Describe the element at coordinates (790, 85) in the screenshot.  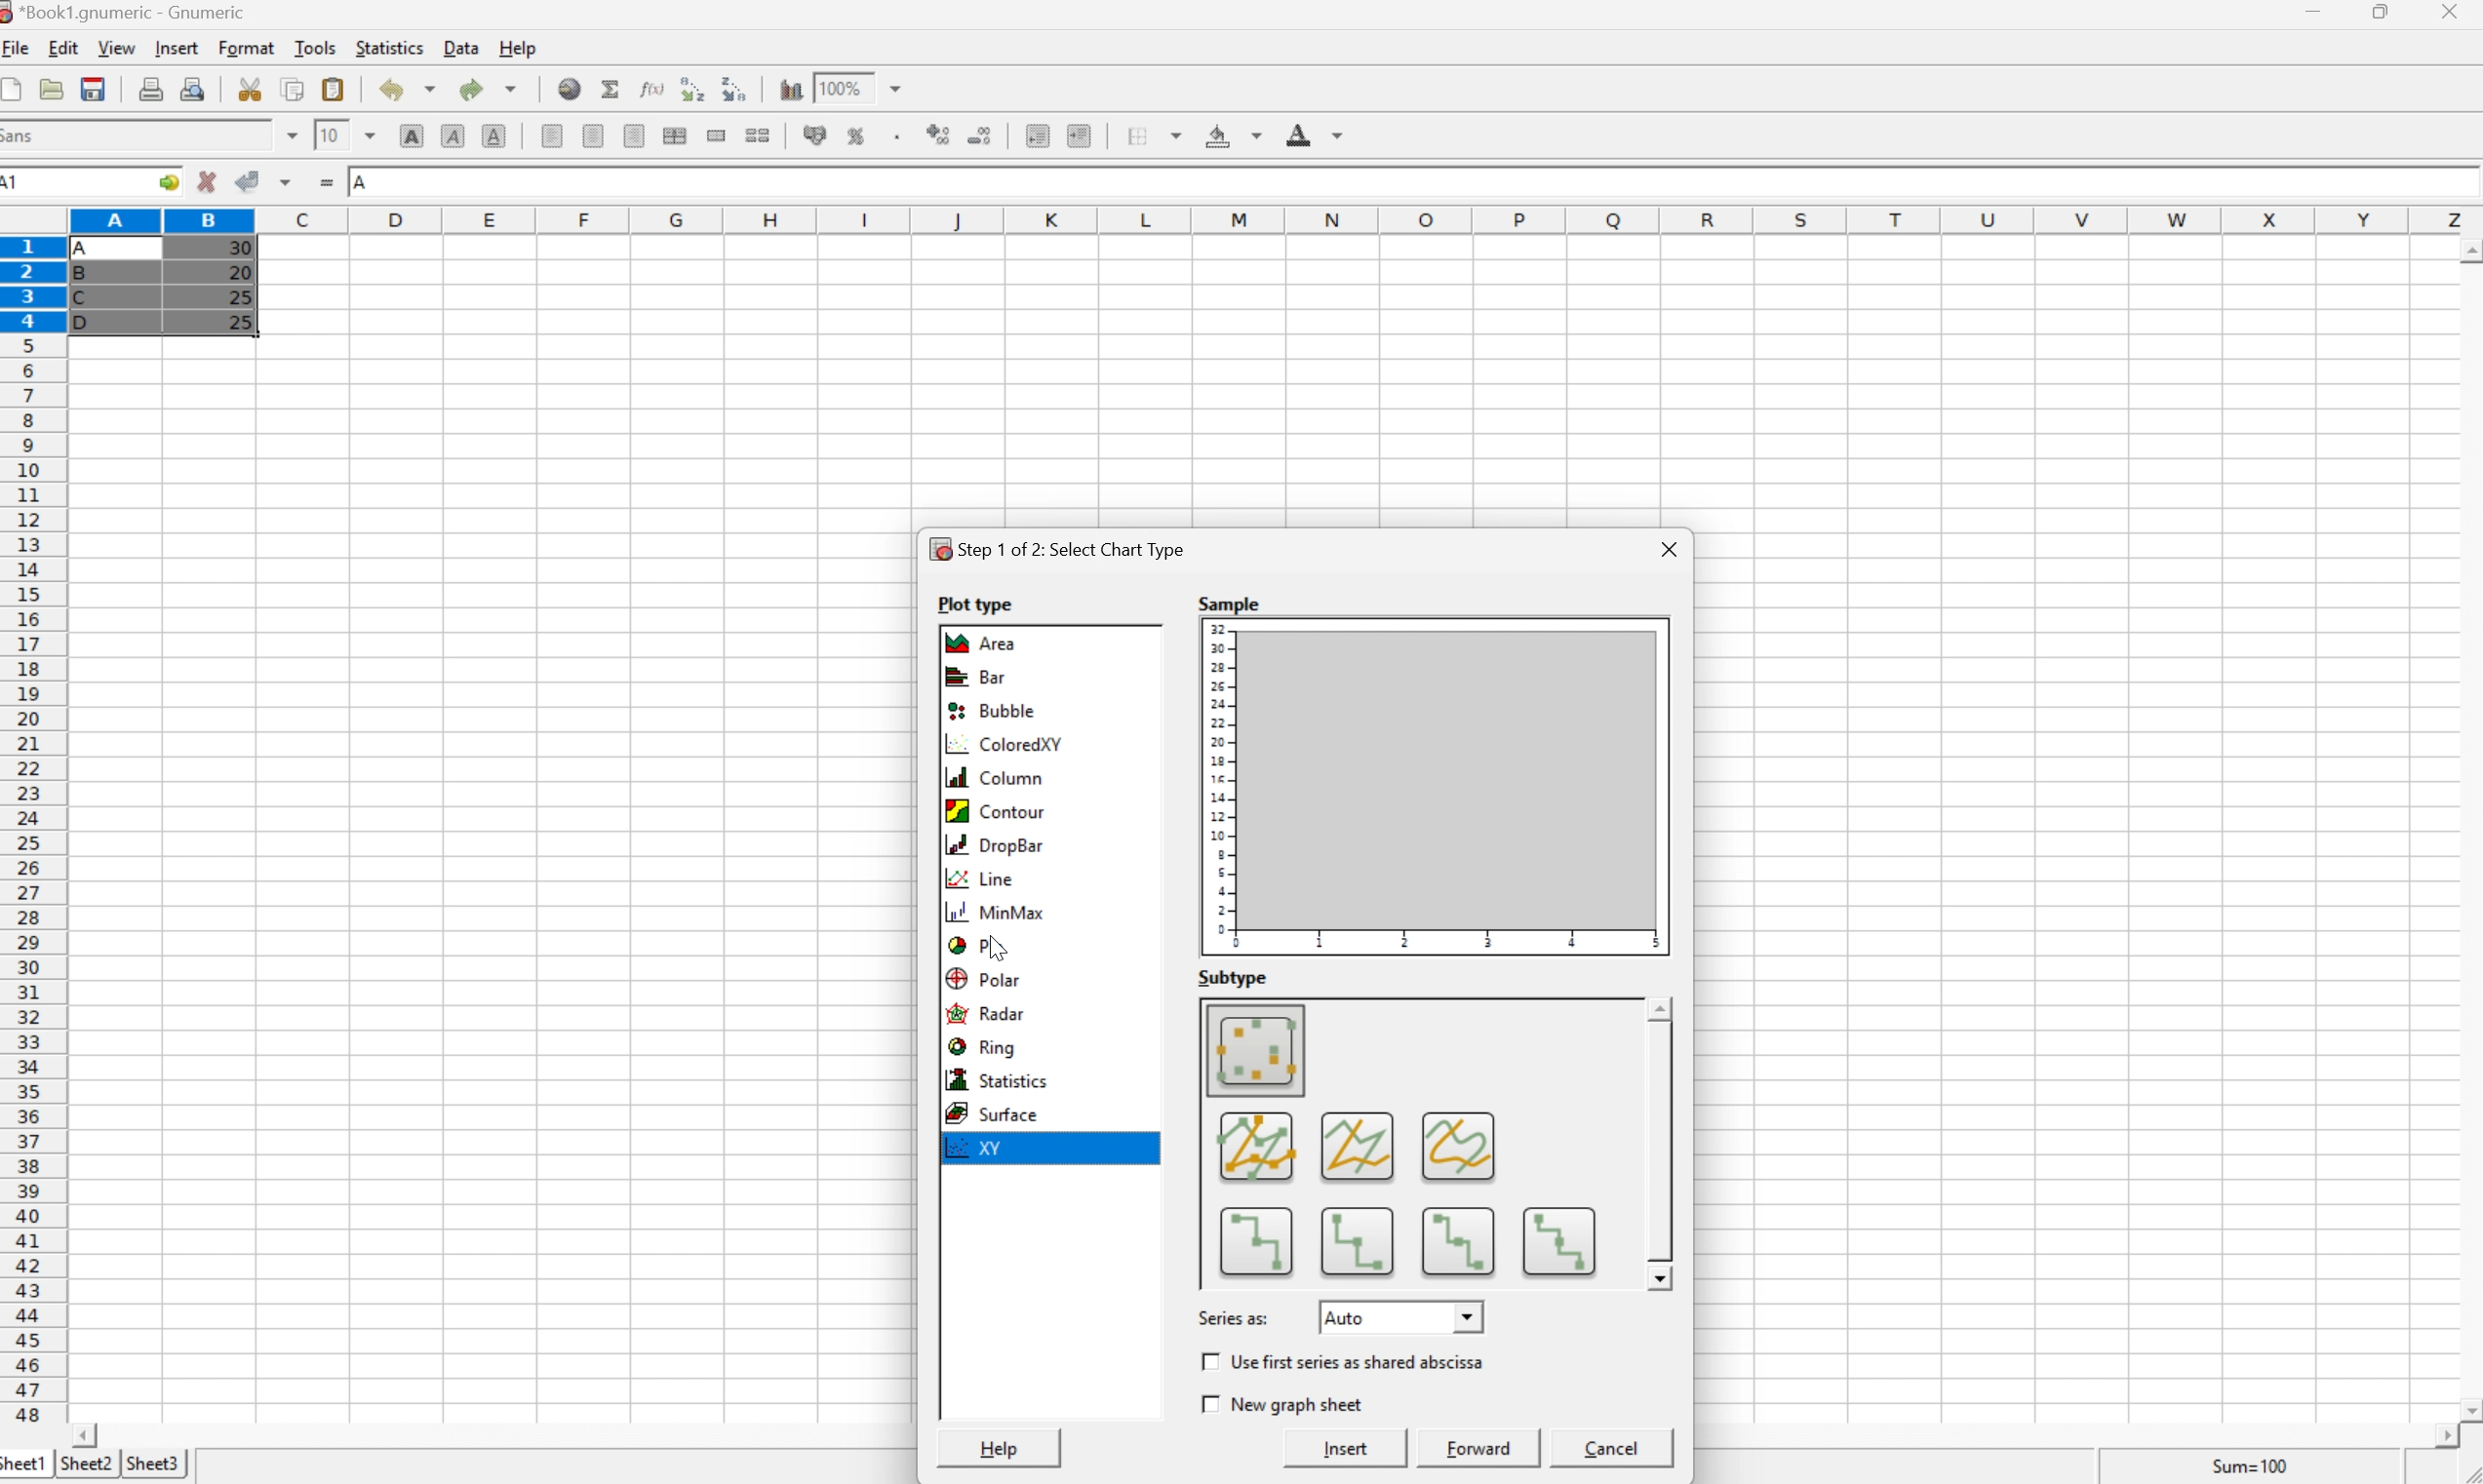
I see `Insert a chart` at that location.